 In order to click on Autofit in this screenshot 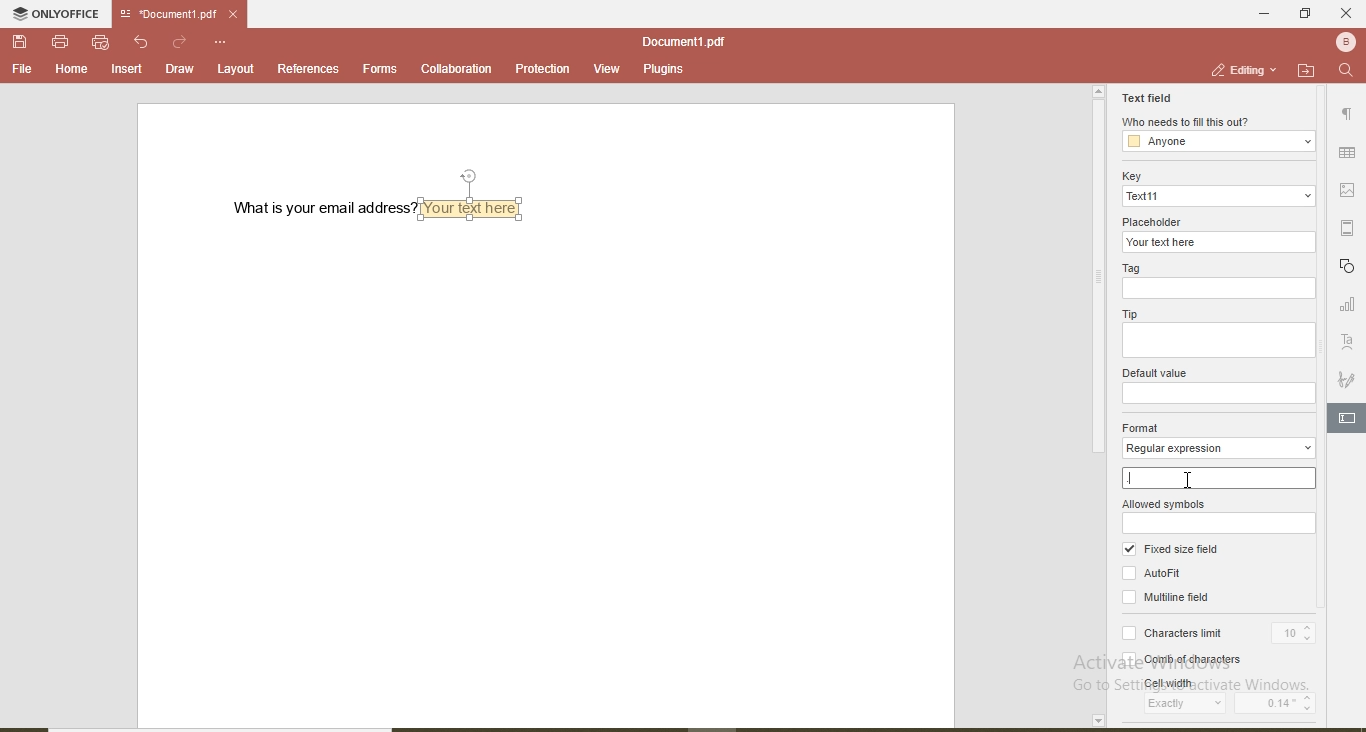, I will do `click(1153, 571)`.